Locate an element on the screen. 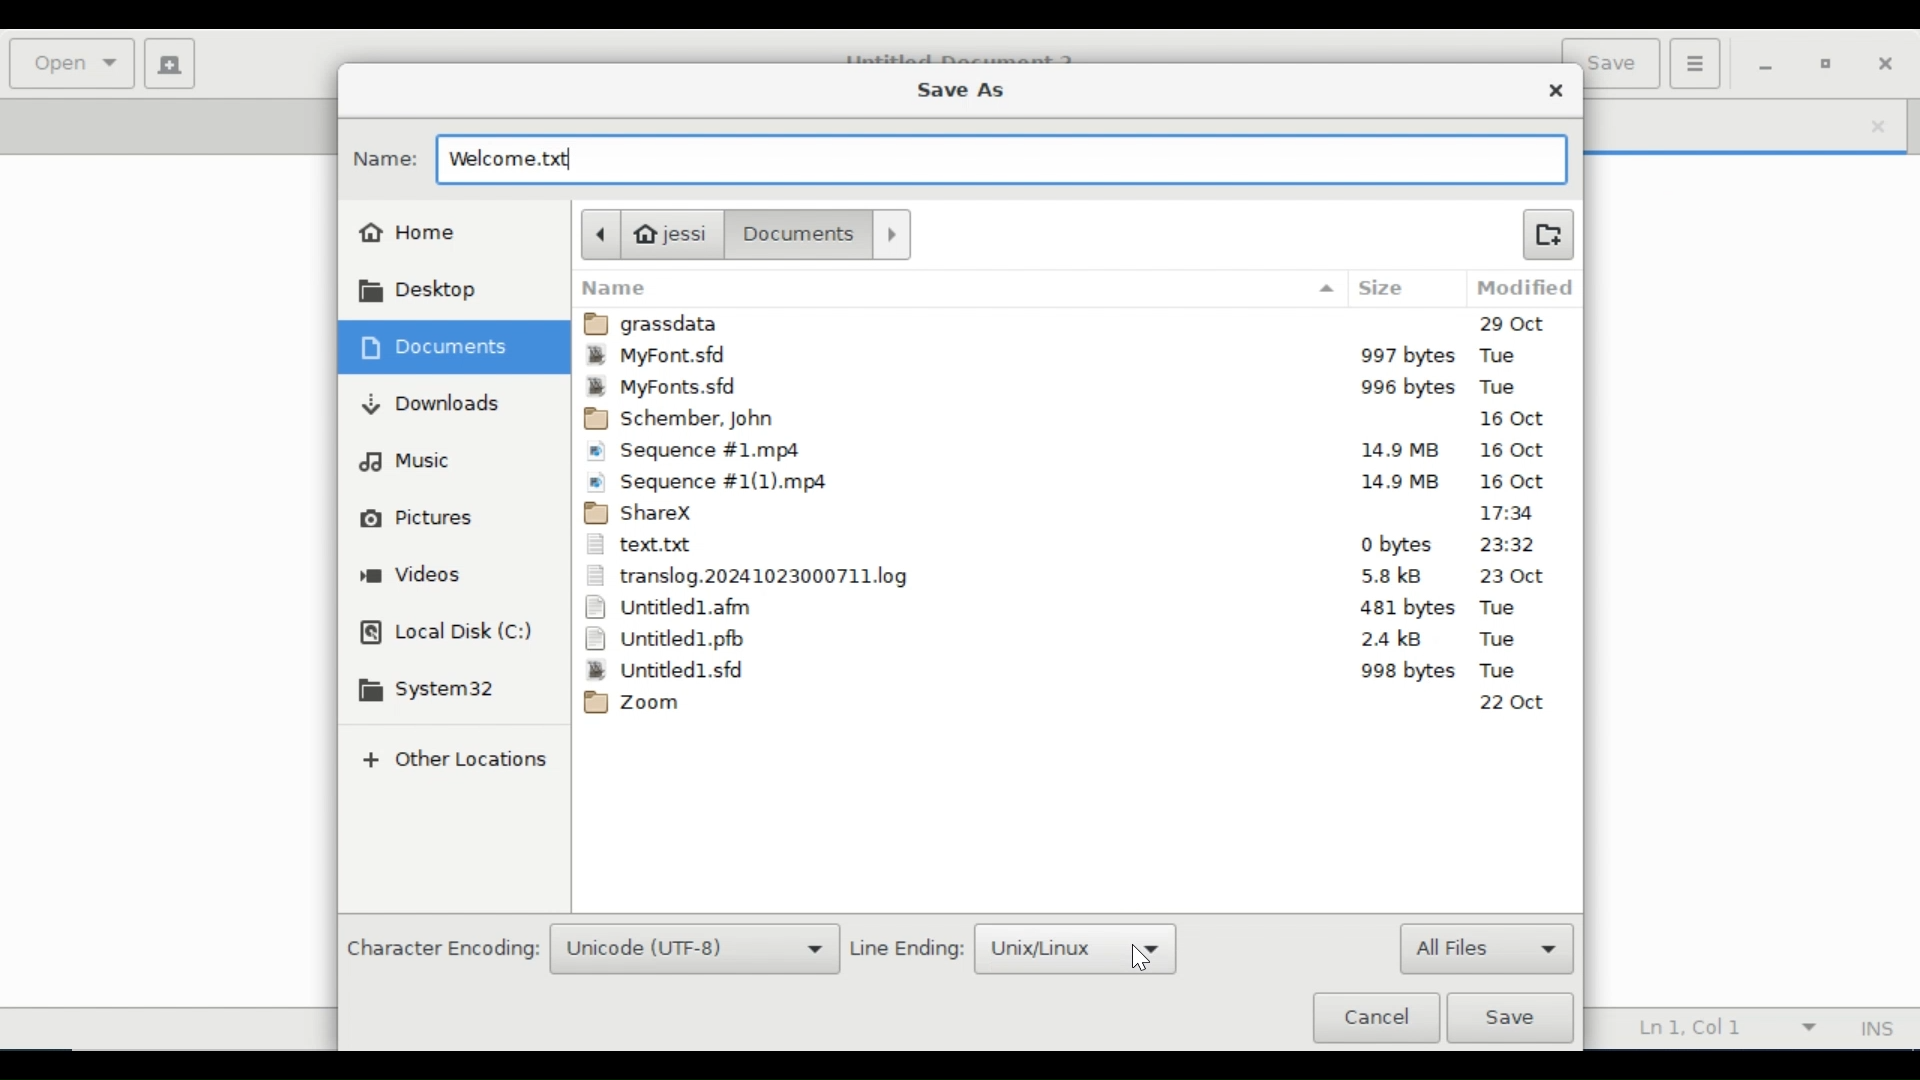 Image resolution: width=1920 pixels, height=1080 pixels. Document is located at coordinates (799, 234).